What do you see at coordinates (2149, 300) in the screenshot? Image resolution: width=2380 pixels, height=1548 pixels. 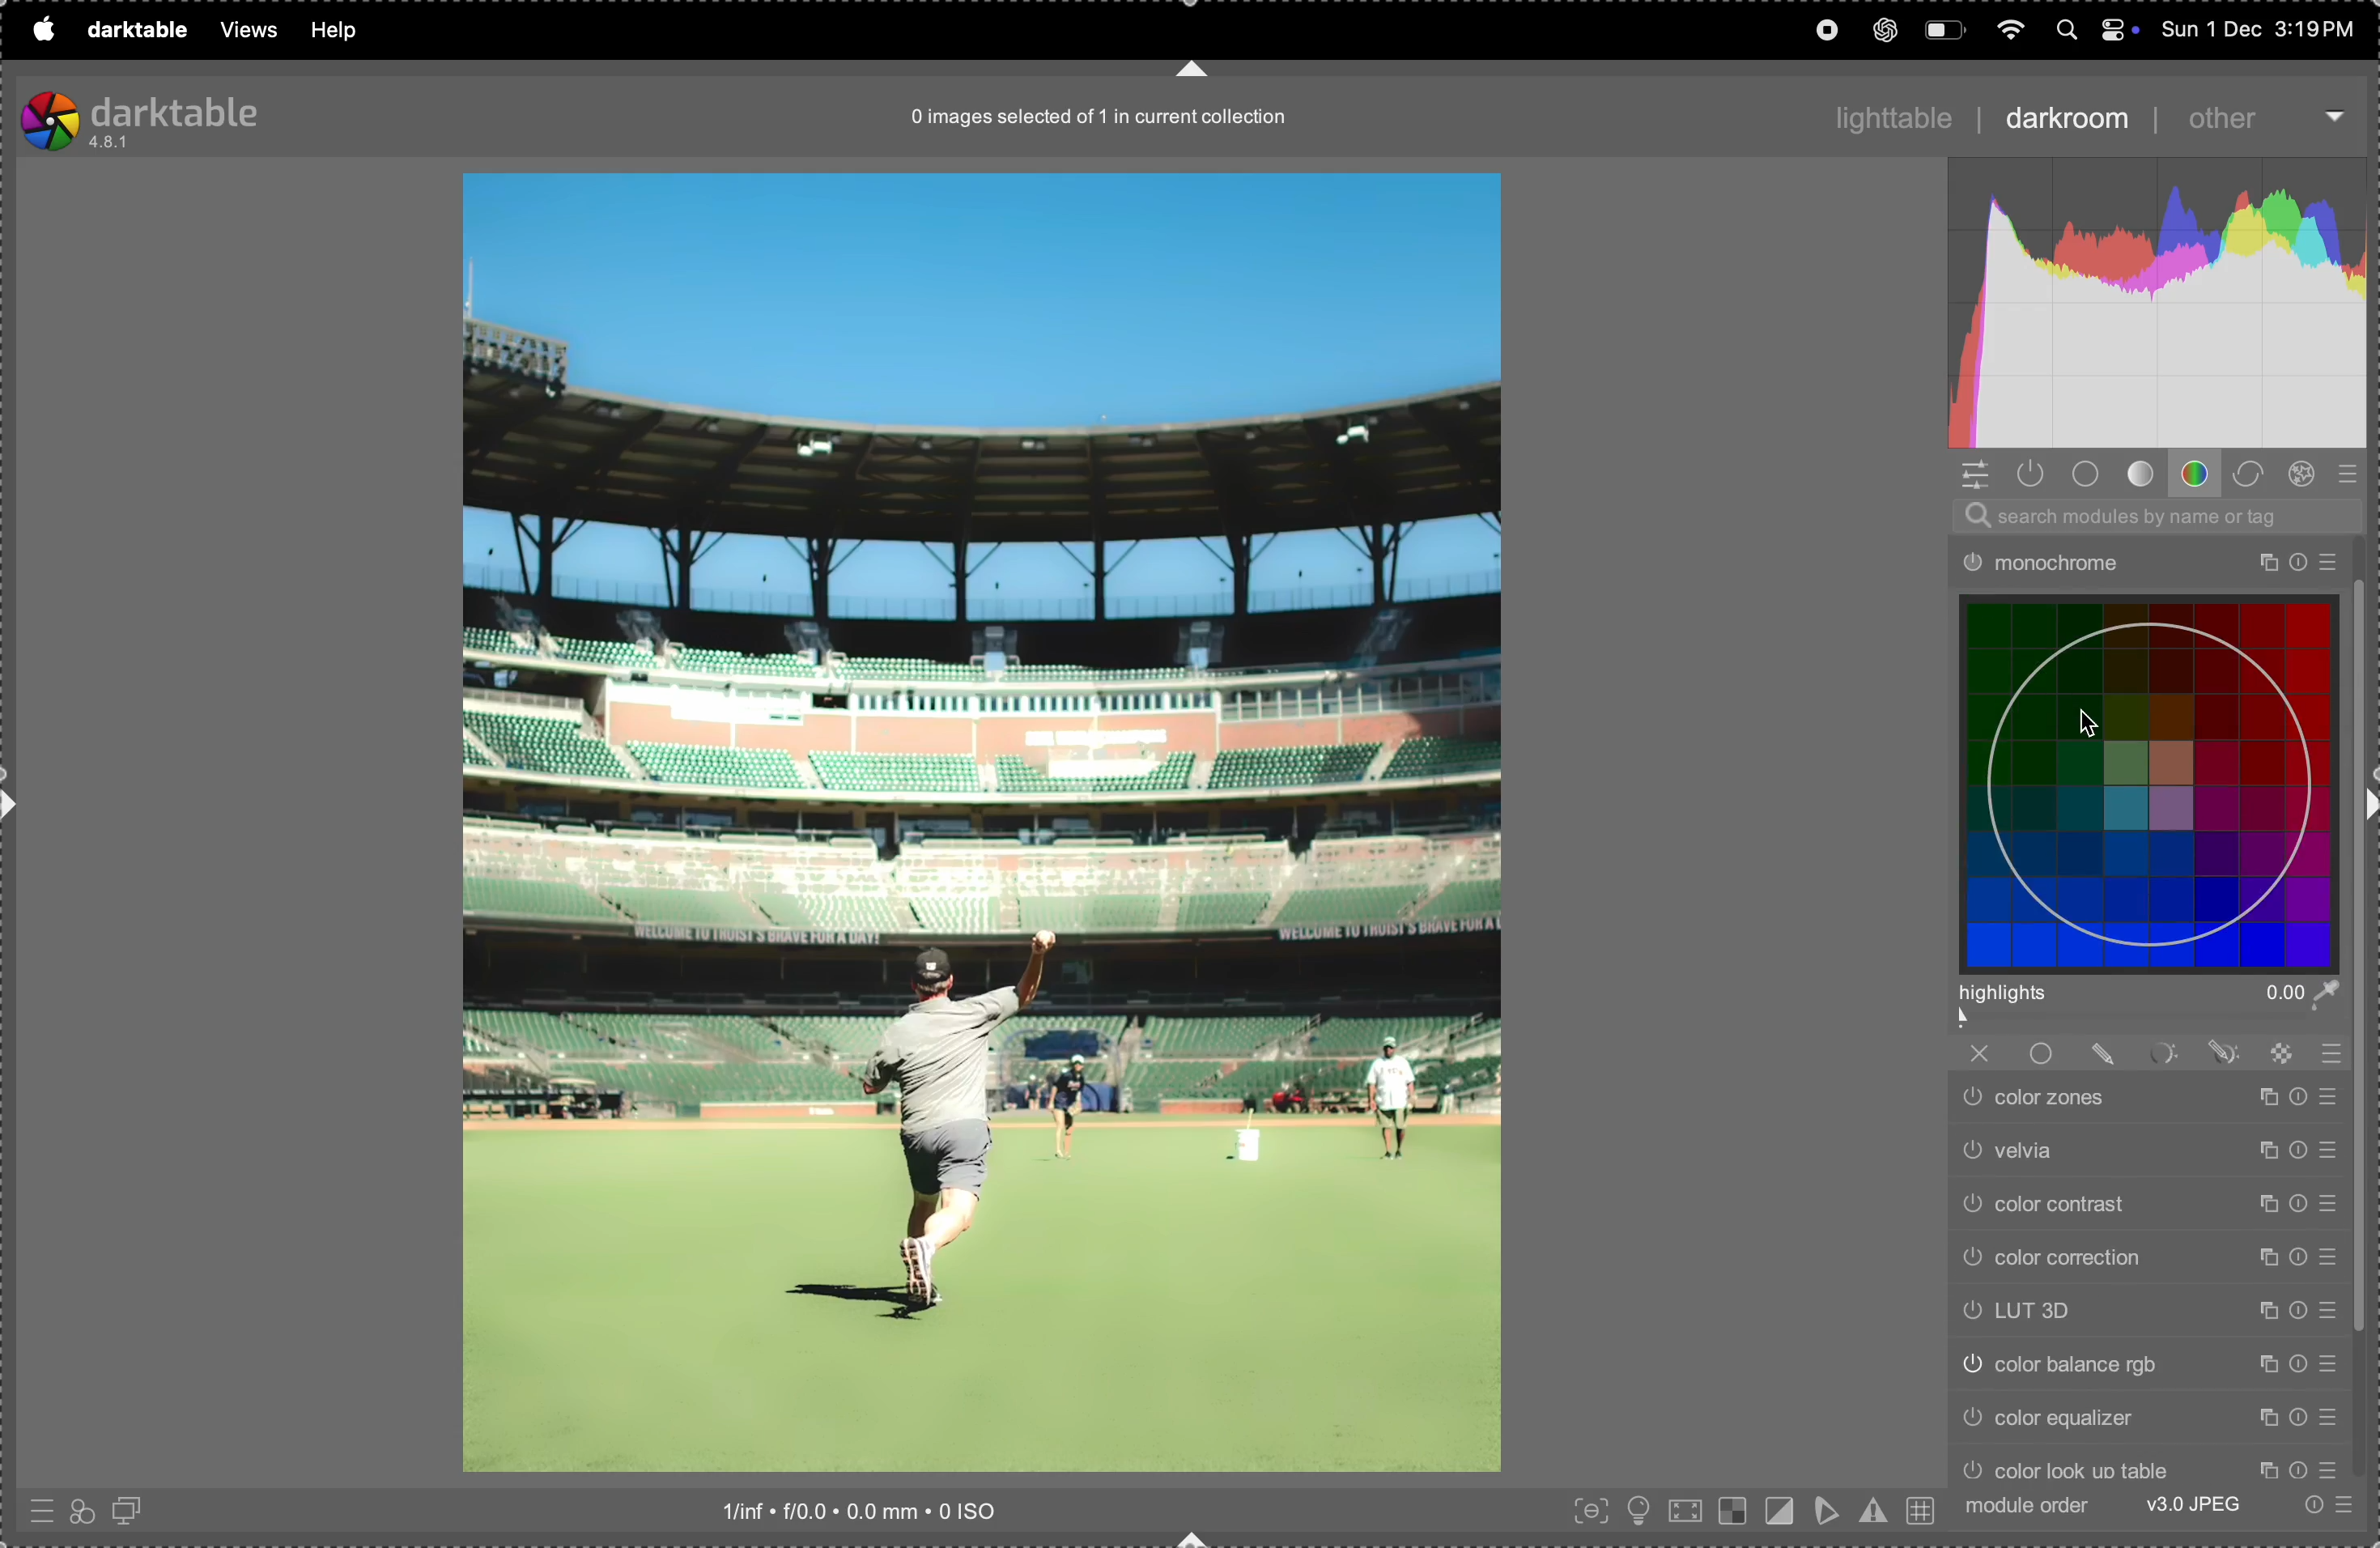 I see `histogram` at bounding box center [2149, 300].